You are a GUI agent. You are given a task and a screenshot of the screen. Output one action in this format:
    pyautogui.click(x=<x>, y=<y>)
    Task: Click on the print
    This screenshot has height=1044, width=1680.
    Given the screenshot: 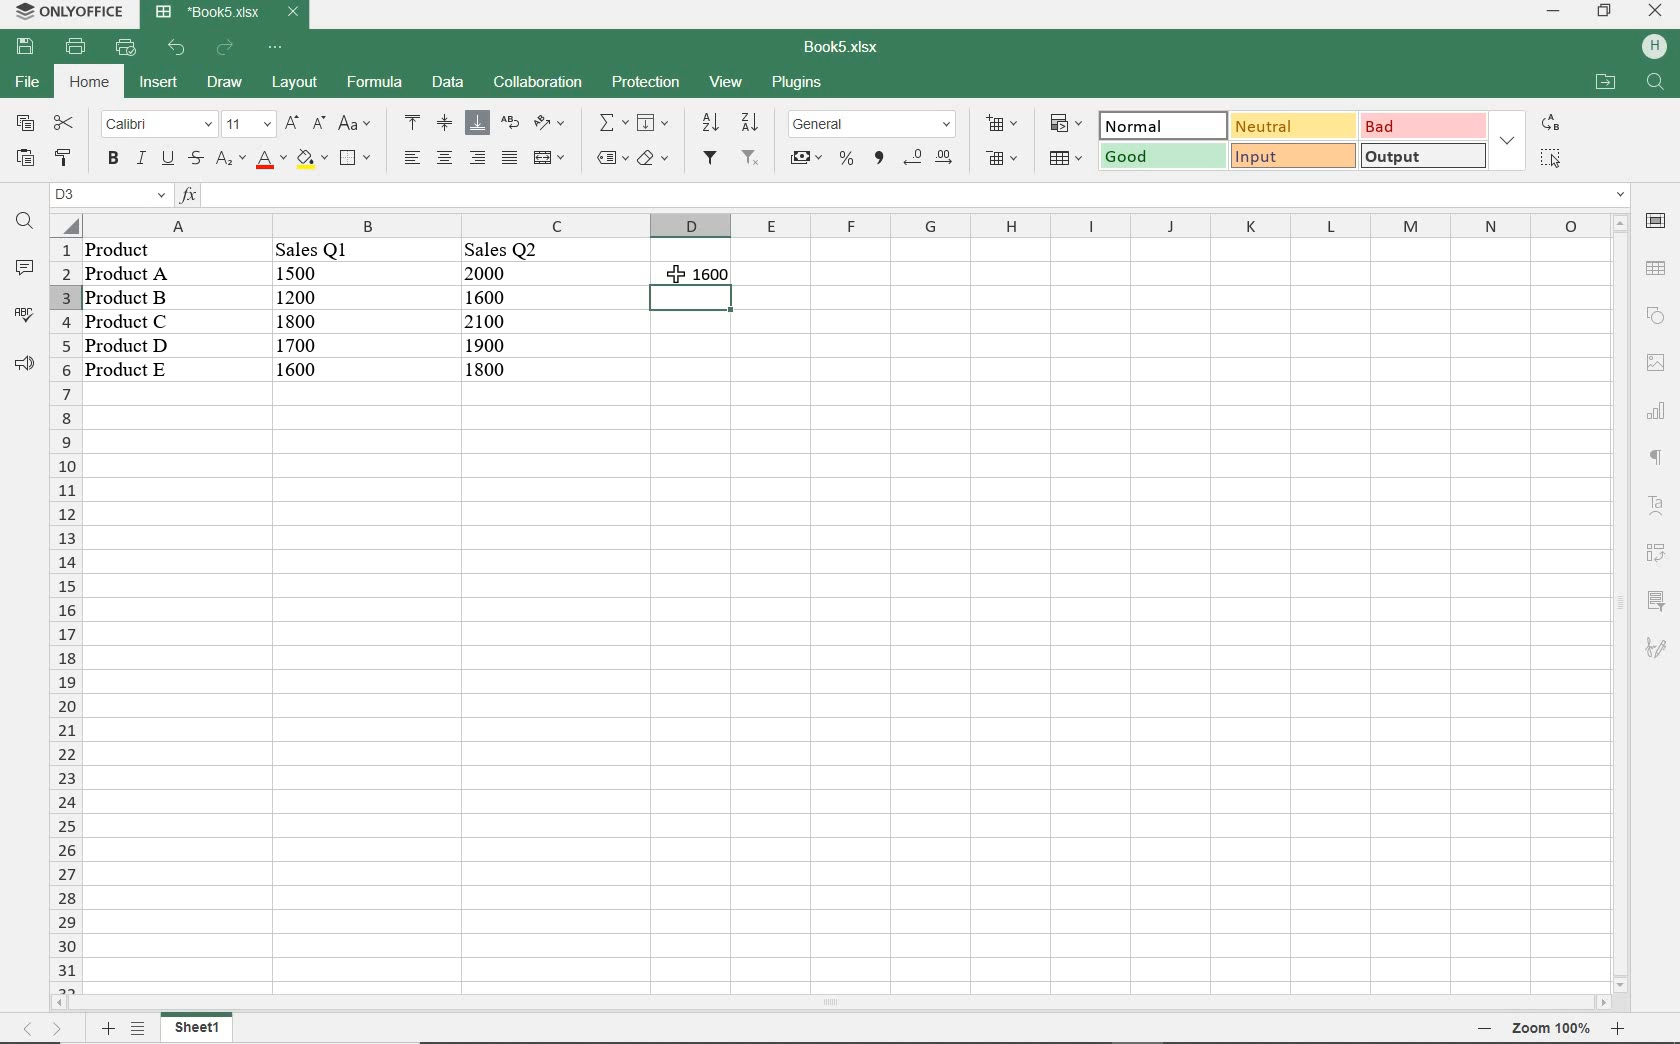 What is the action you would take?
    pyautogui.click(x=76, y=48)
    